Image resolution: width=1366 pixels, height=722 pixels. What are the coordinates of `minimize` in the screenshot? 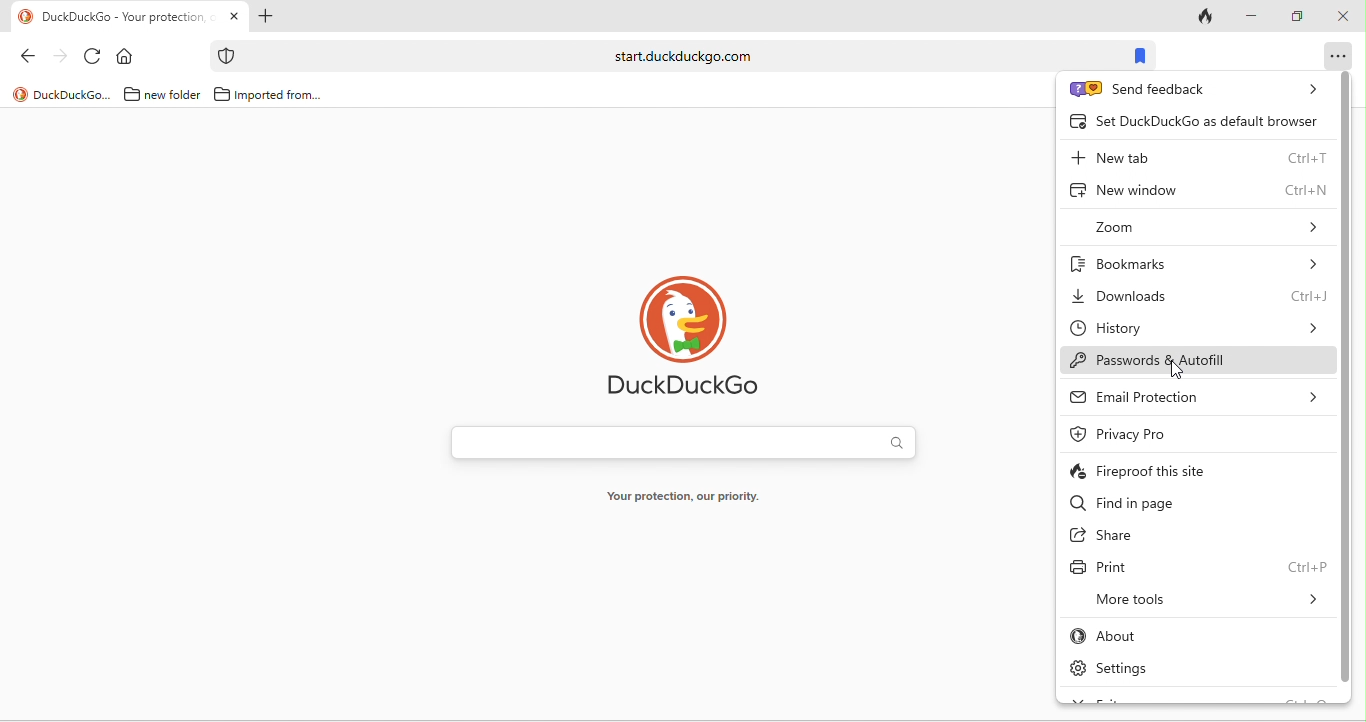 It's located at (1253, 16).